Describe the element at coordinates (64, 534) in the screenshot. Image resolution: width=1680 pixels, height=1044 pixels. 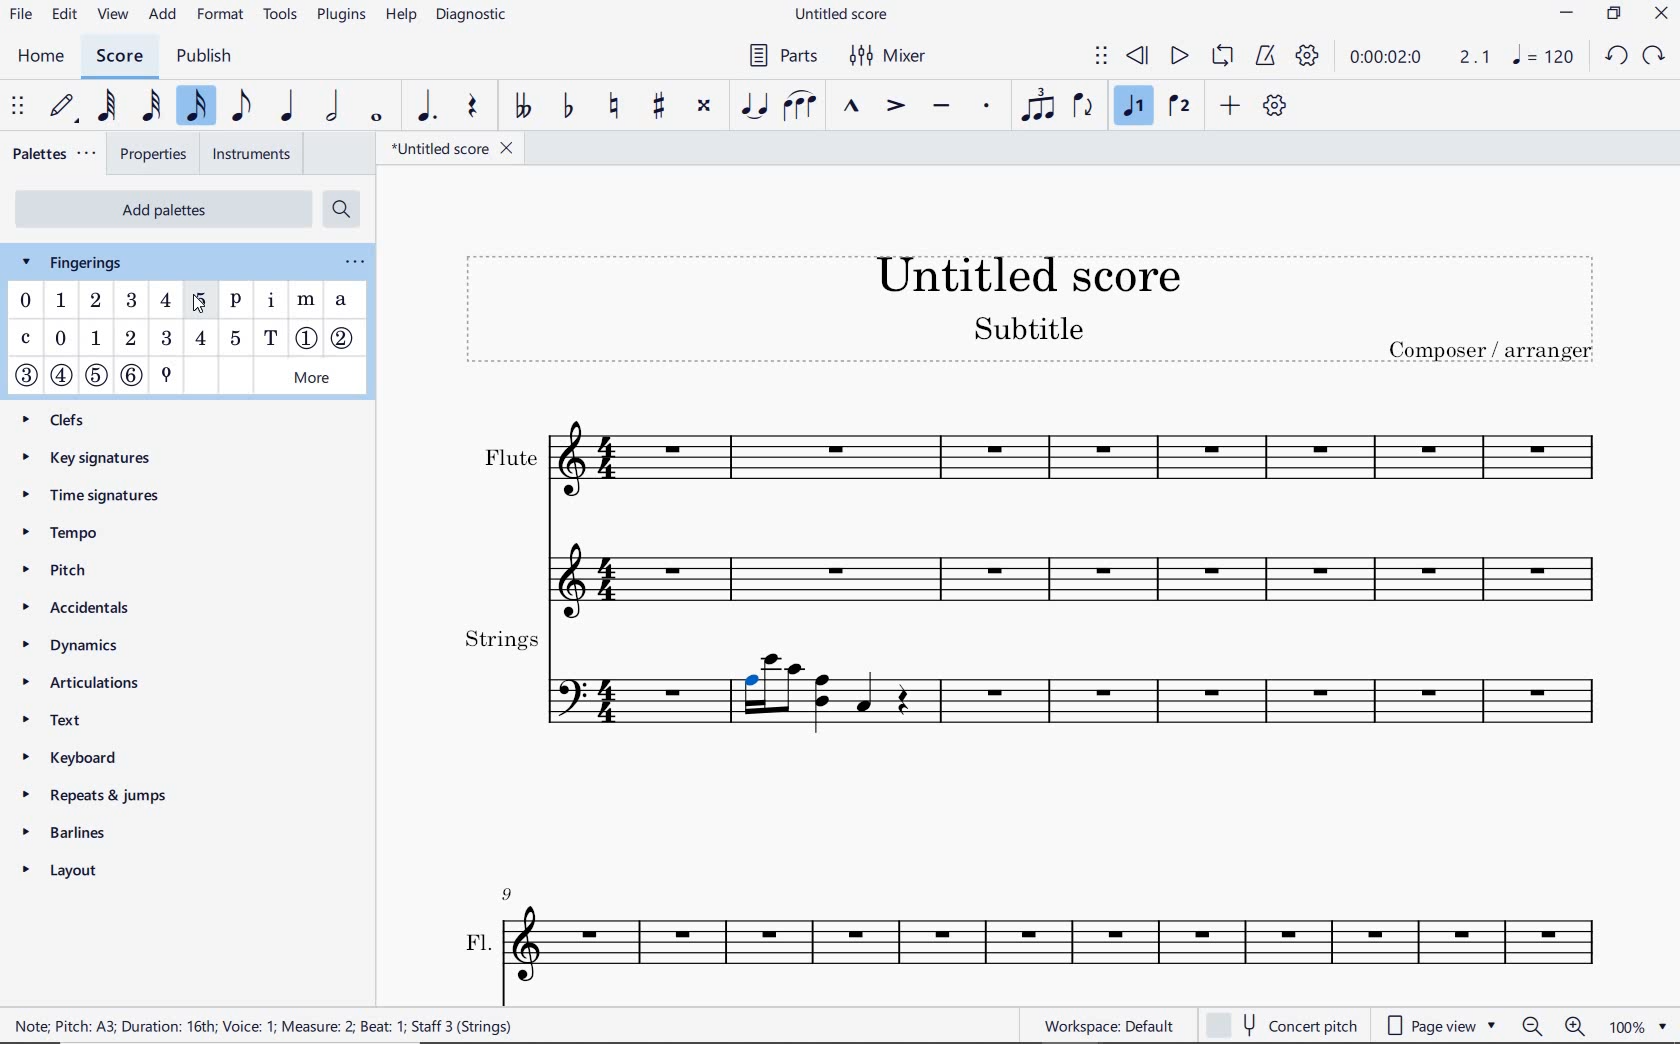
I see `tempo` at that location.